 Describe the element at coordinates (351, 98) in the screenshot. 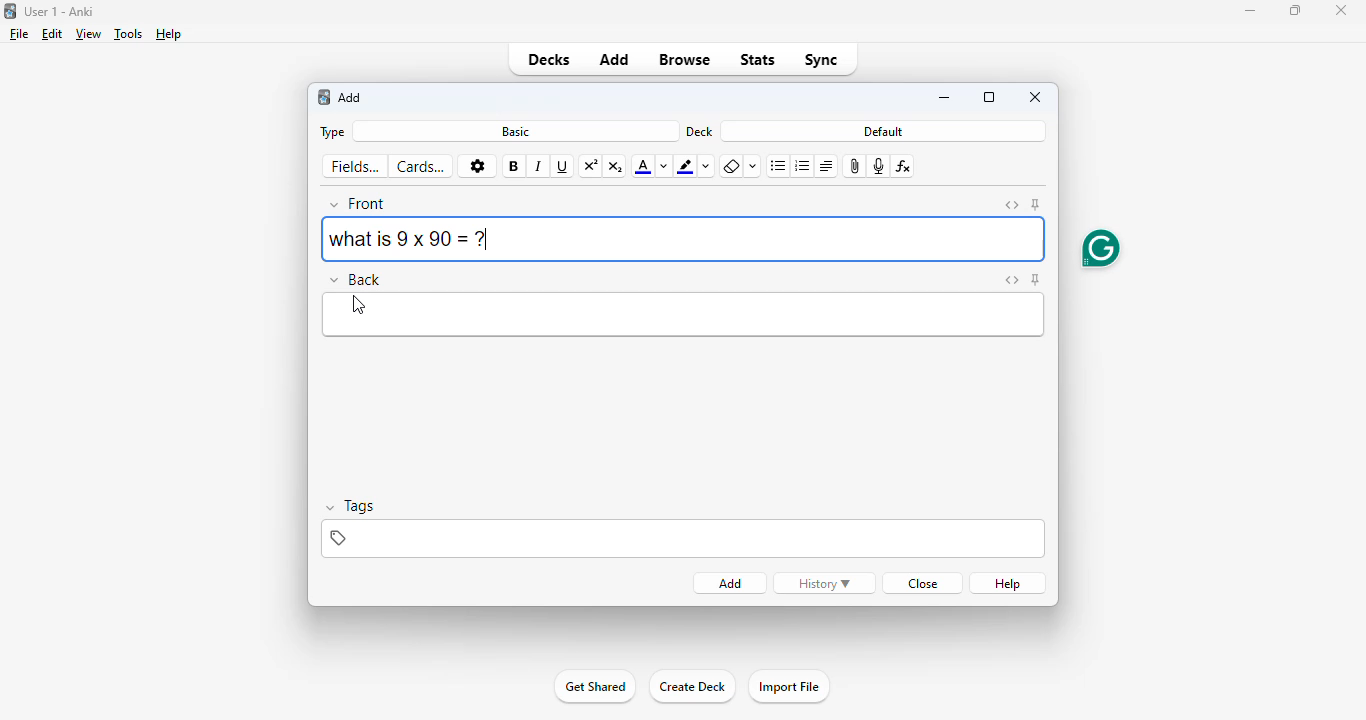

I see `add` at that location.